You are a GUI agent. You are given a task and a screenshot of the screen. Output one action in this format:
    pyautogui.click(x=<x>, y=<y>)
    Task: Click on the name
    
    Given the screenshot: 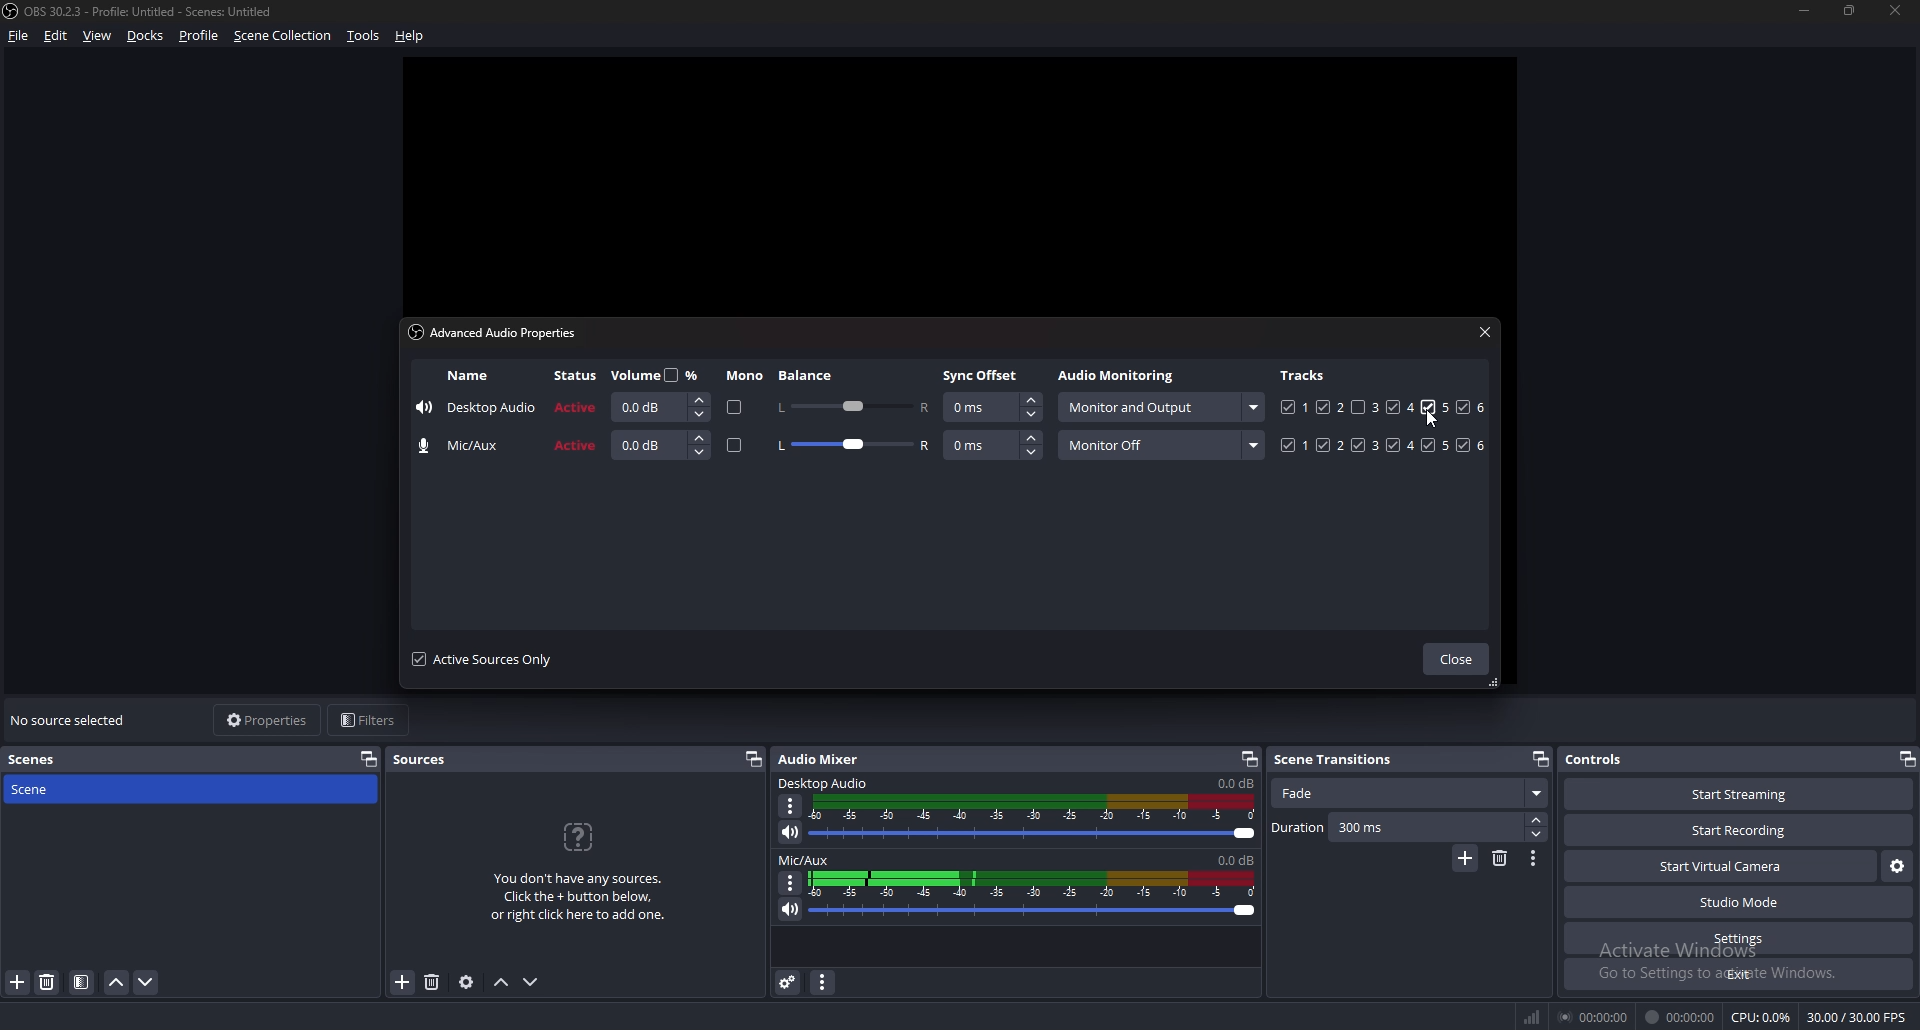 What is the action you would take?
    pyautogui.click(x=468, y=376)
    